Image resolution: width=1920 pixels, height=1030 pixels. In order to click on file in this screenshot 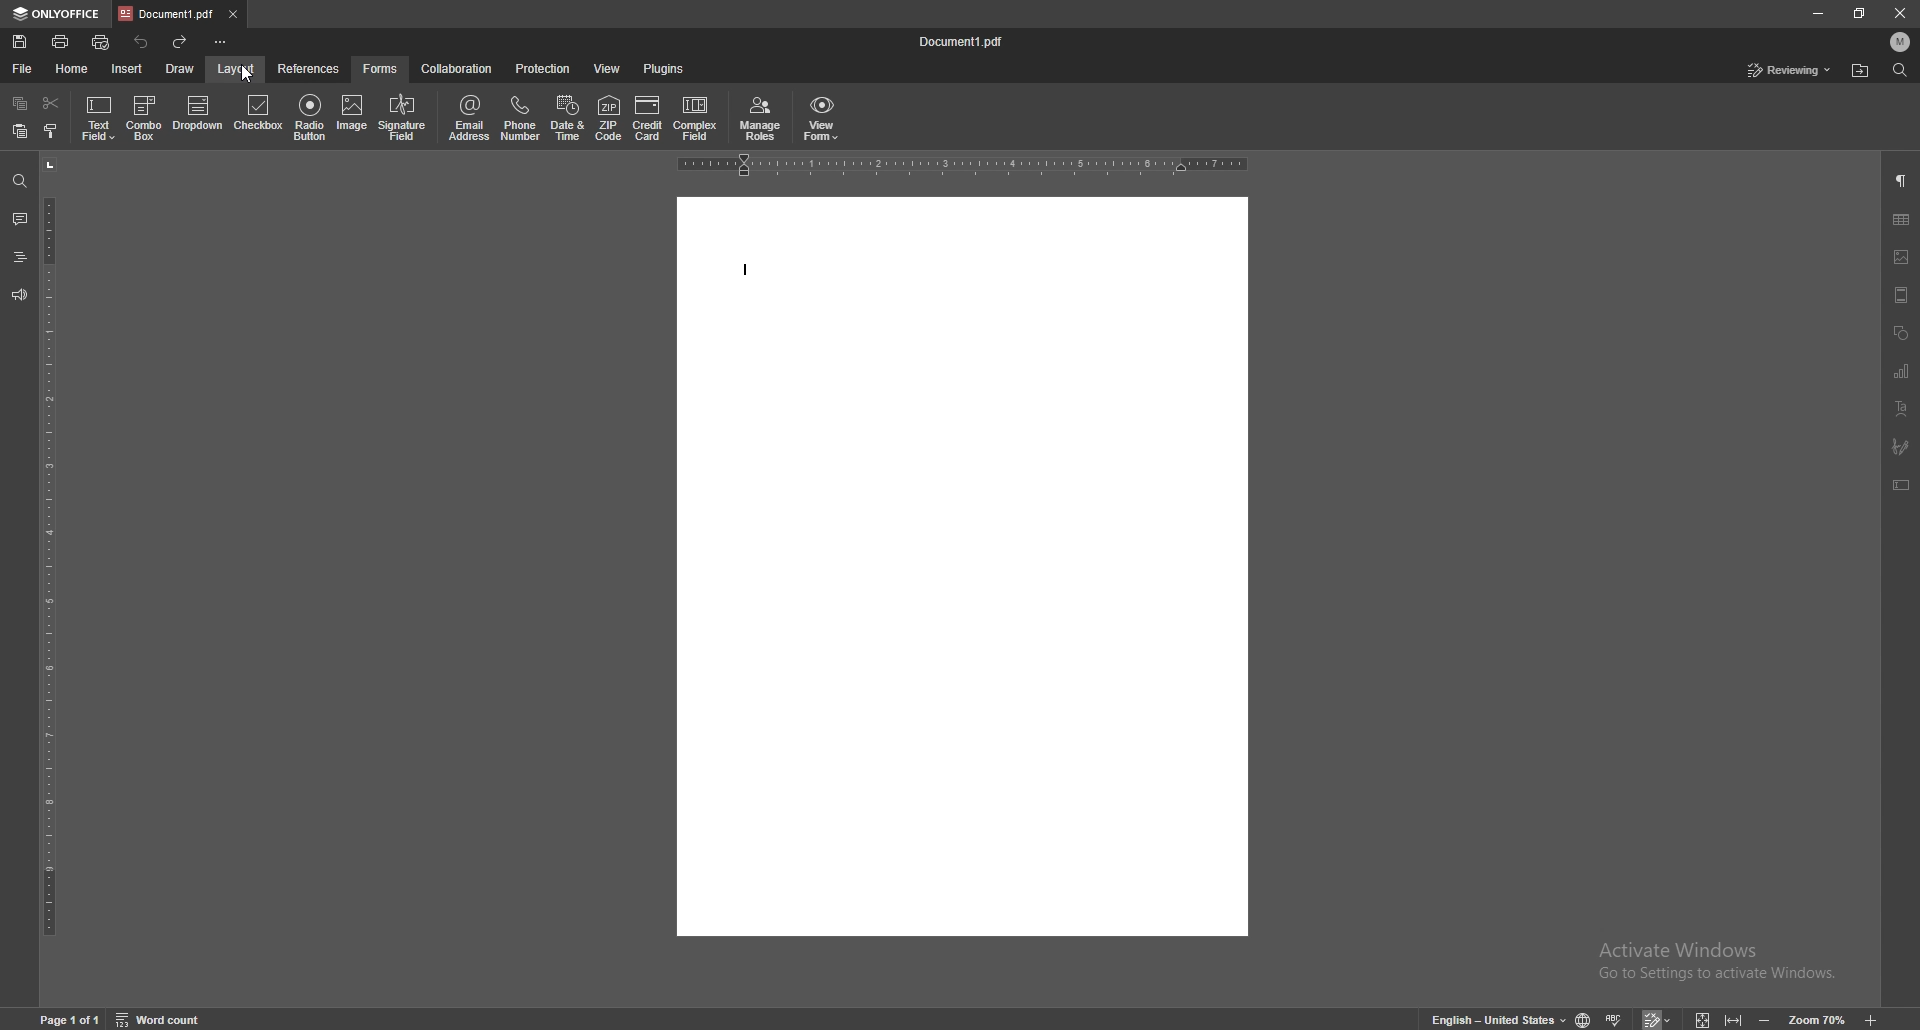, I will do `click(23, 70)`.